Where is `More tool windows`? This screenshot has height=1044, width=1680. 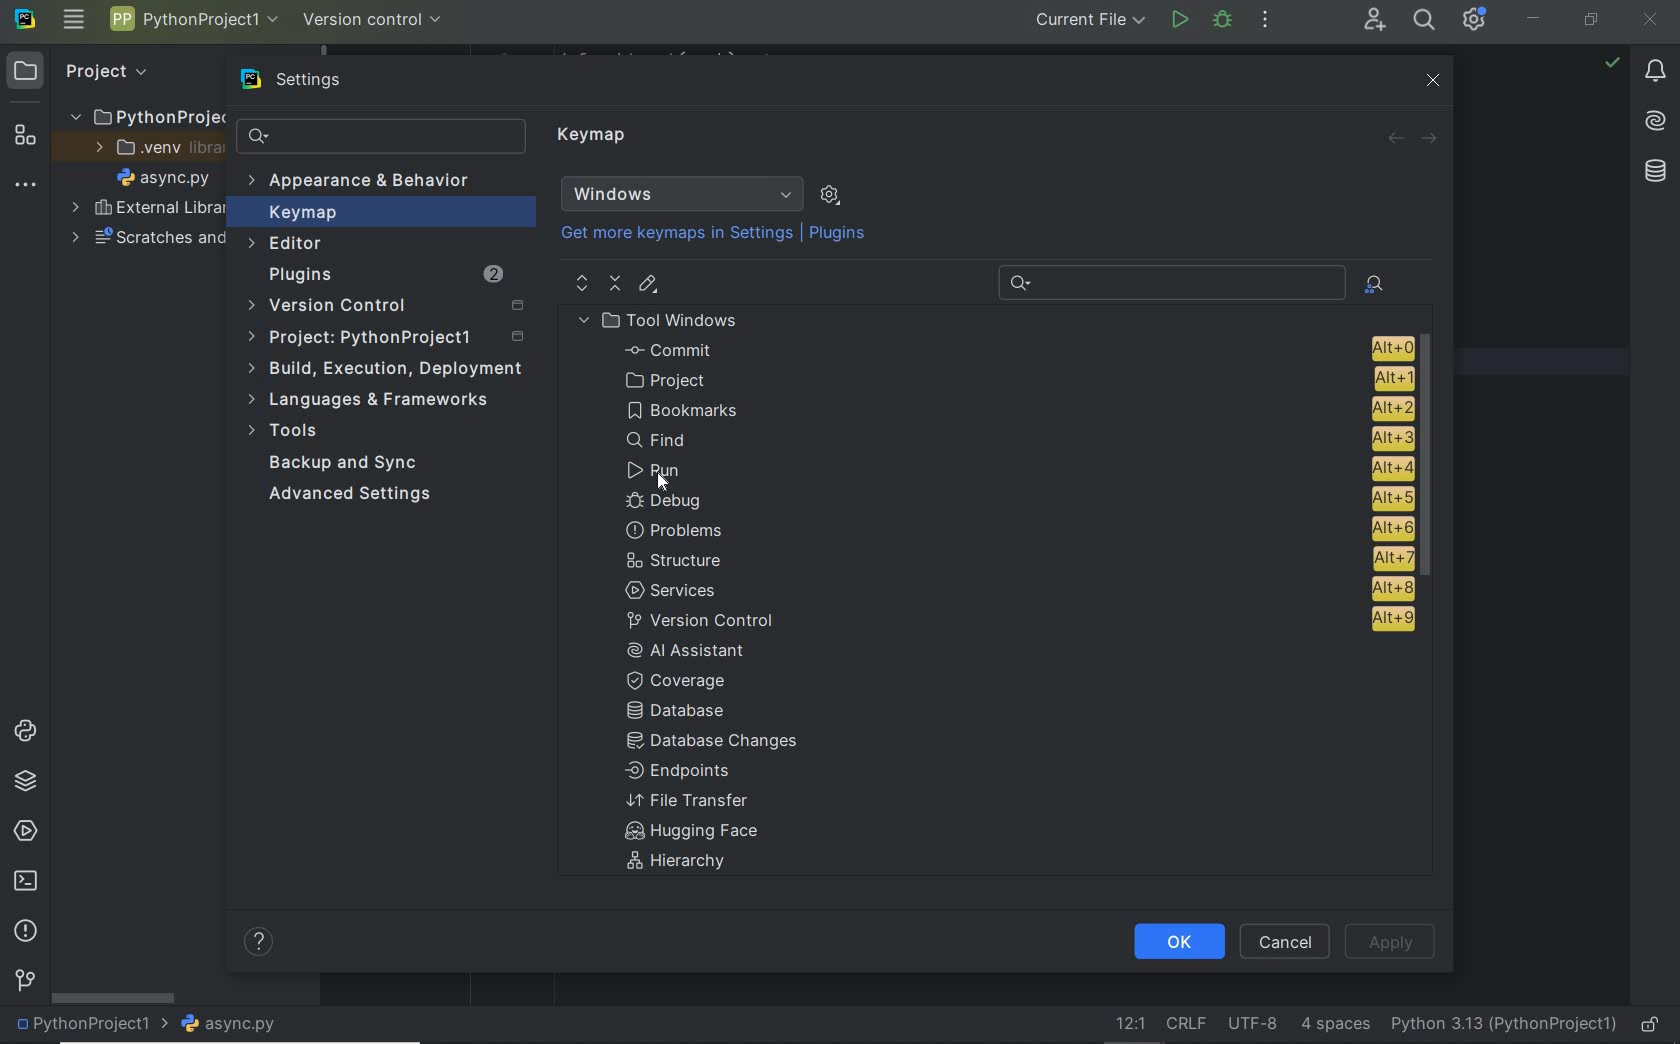 More tool windows is located at coordinates (26, 181).